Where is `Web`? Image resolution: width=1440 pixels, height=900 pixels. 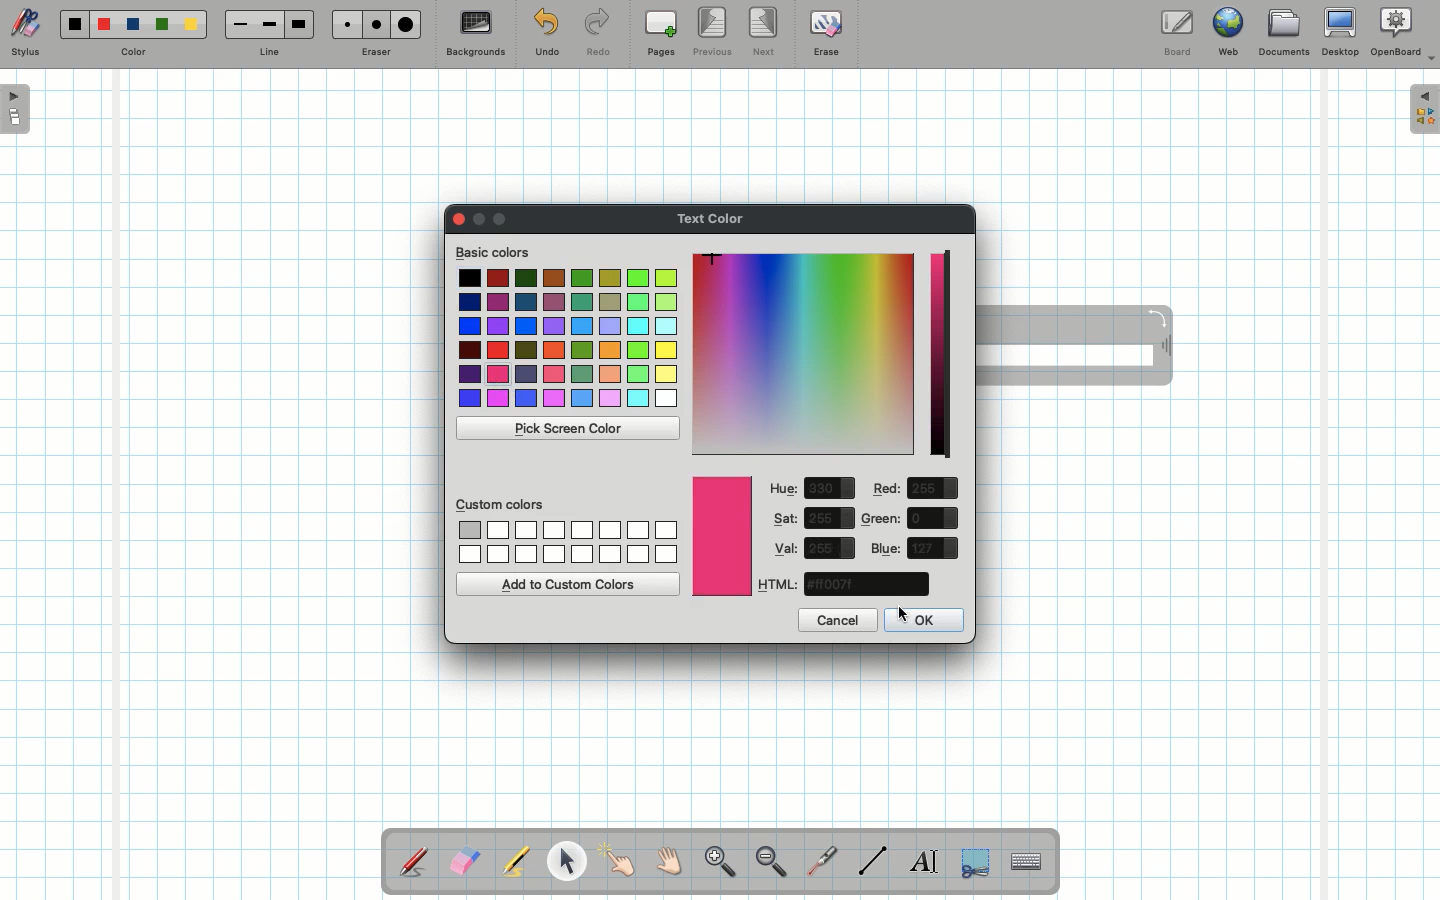
Web is located at coordinates (1227, 36).